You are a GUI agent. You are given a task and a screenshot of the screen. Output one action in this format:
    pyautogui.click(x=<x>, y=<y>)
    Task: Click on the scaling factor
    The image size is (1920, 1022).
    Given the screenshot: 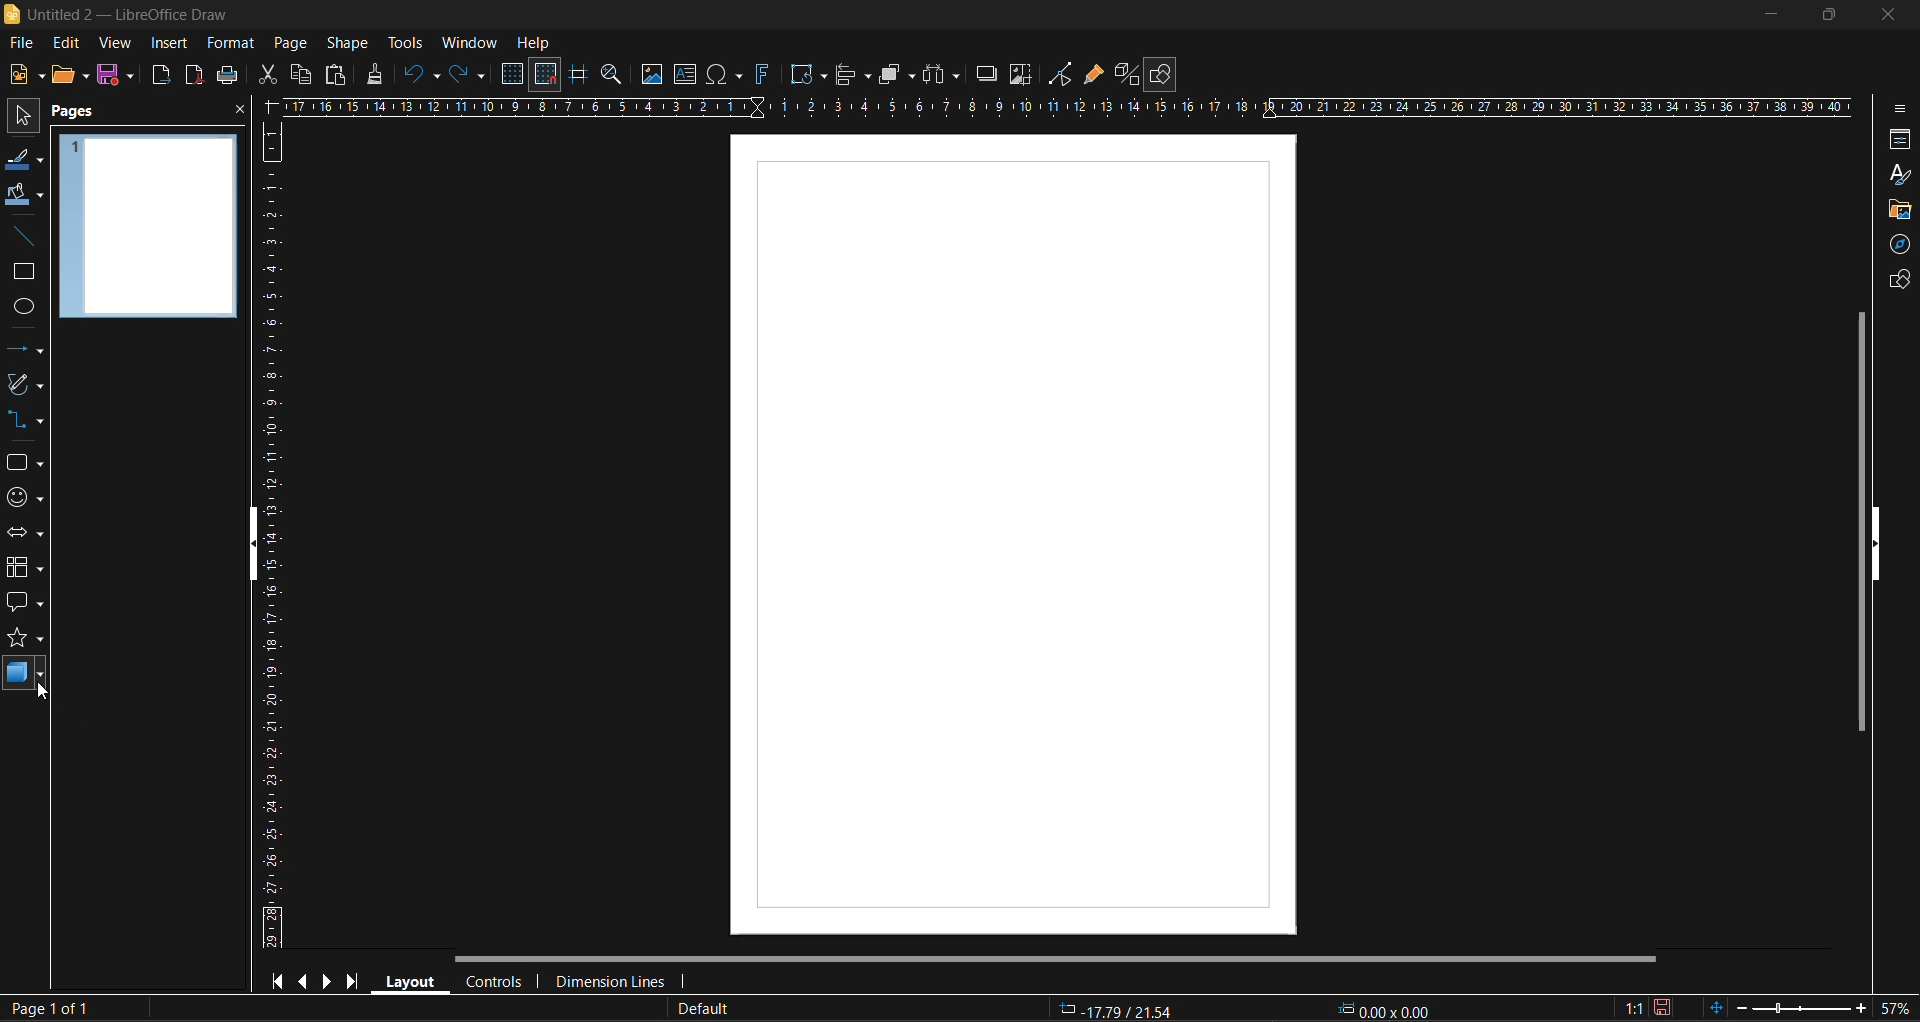 What is the action you would take?
    pyautogui.click(x=1632, y=1004)
    